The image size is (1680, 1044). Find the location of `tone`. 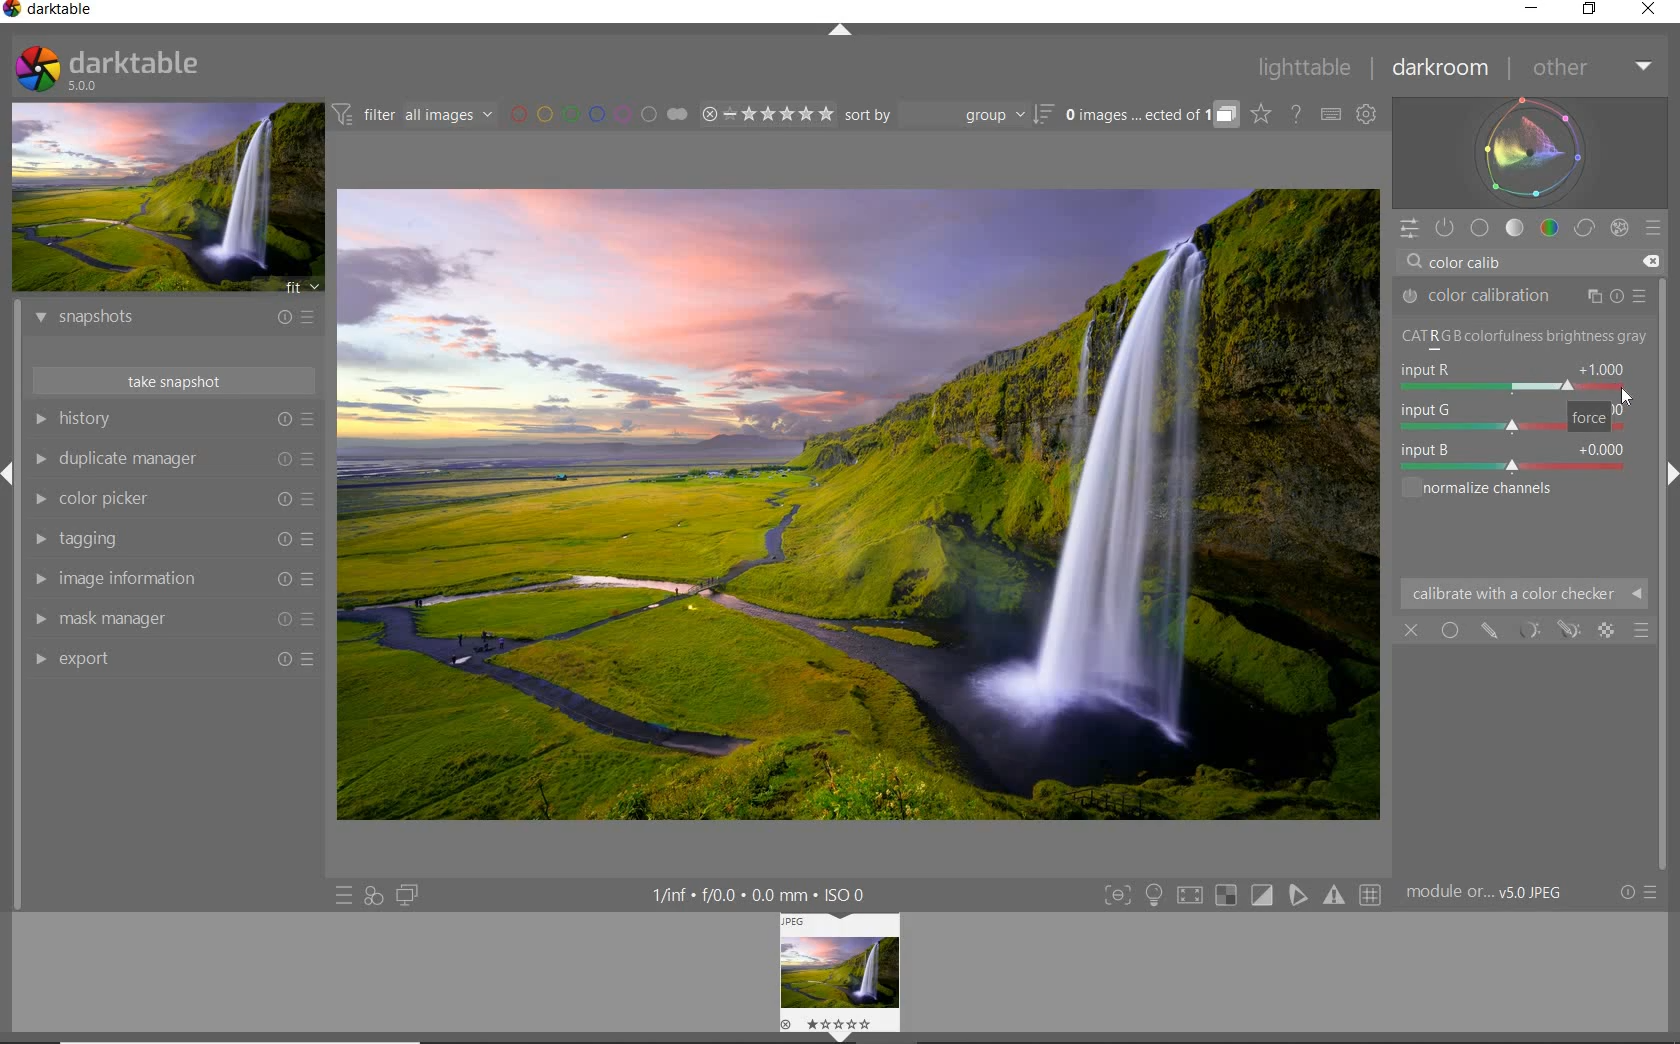

tone is located at coordinates (1515, 228).